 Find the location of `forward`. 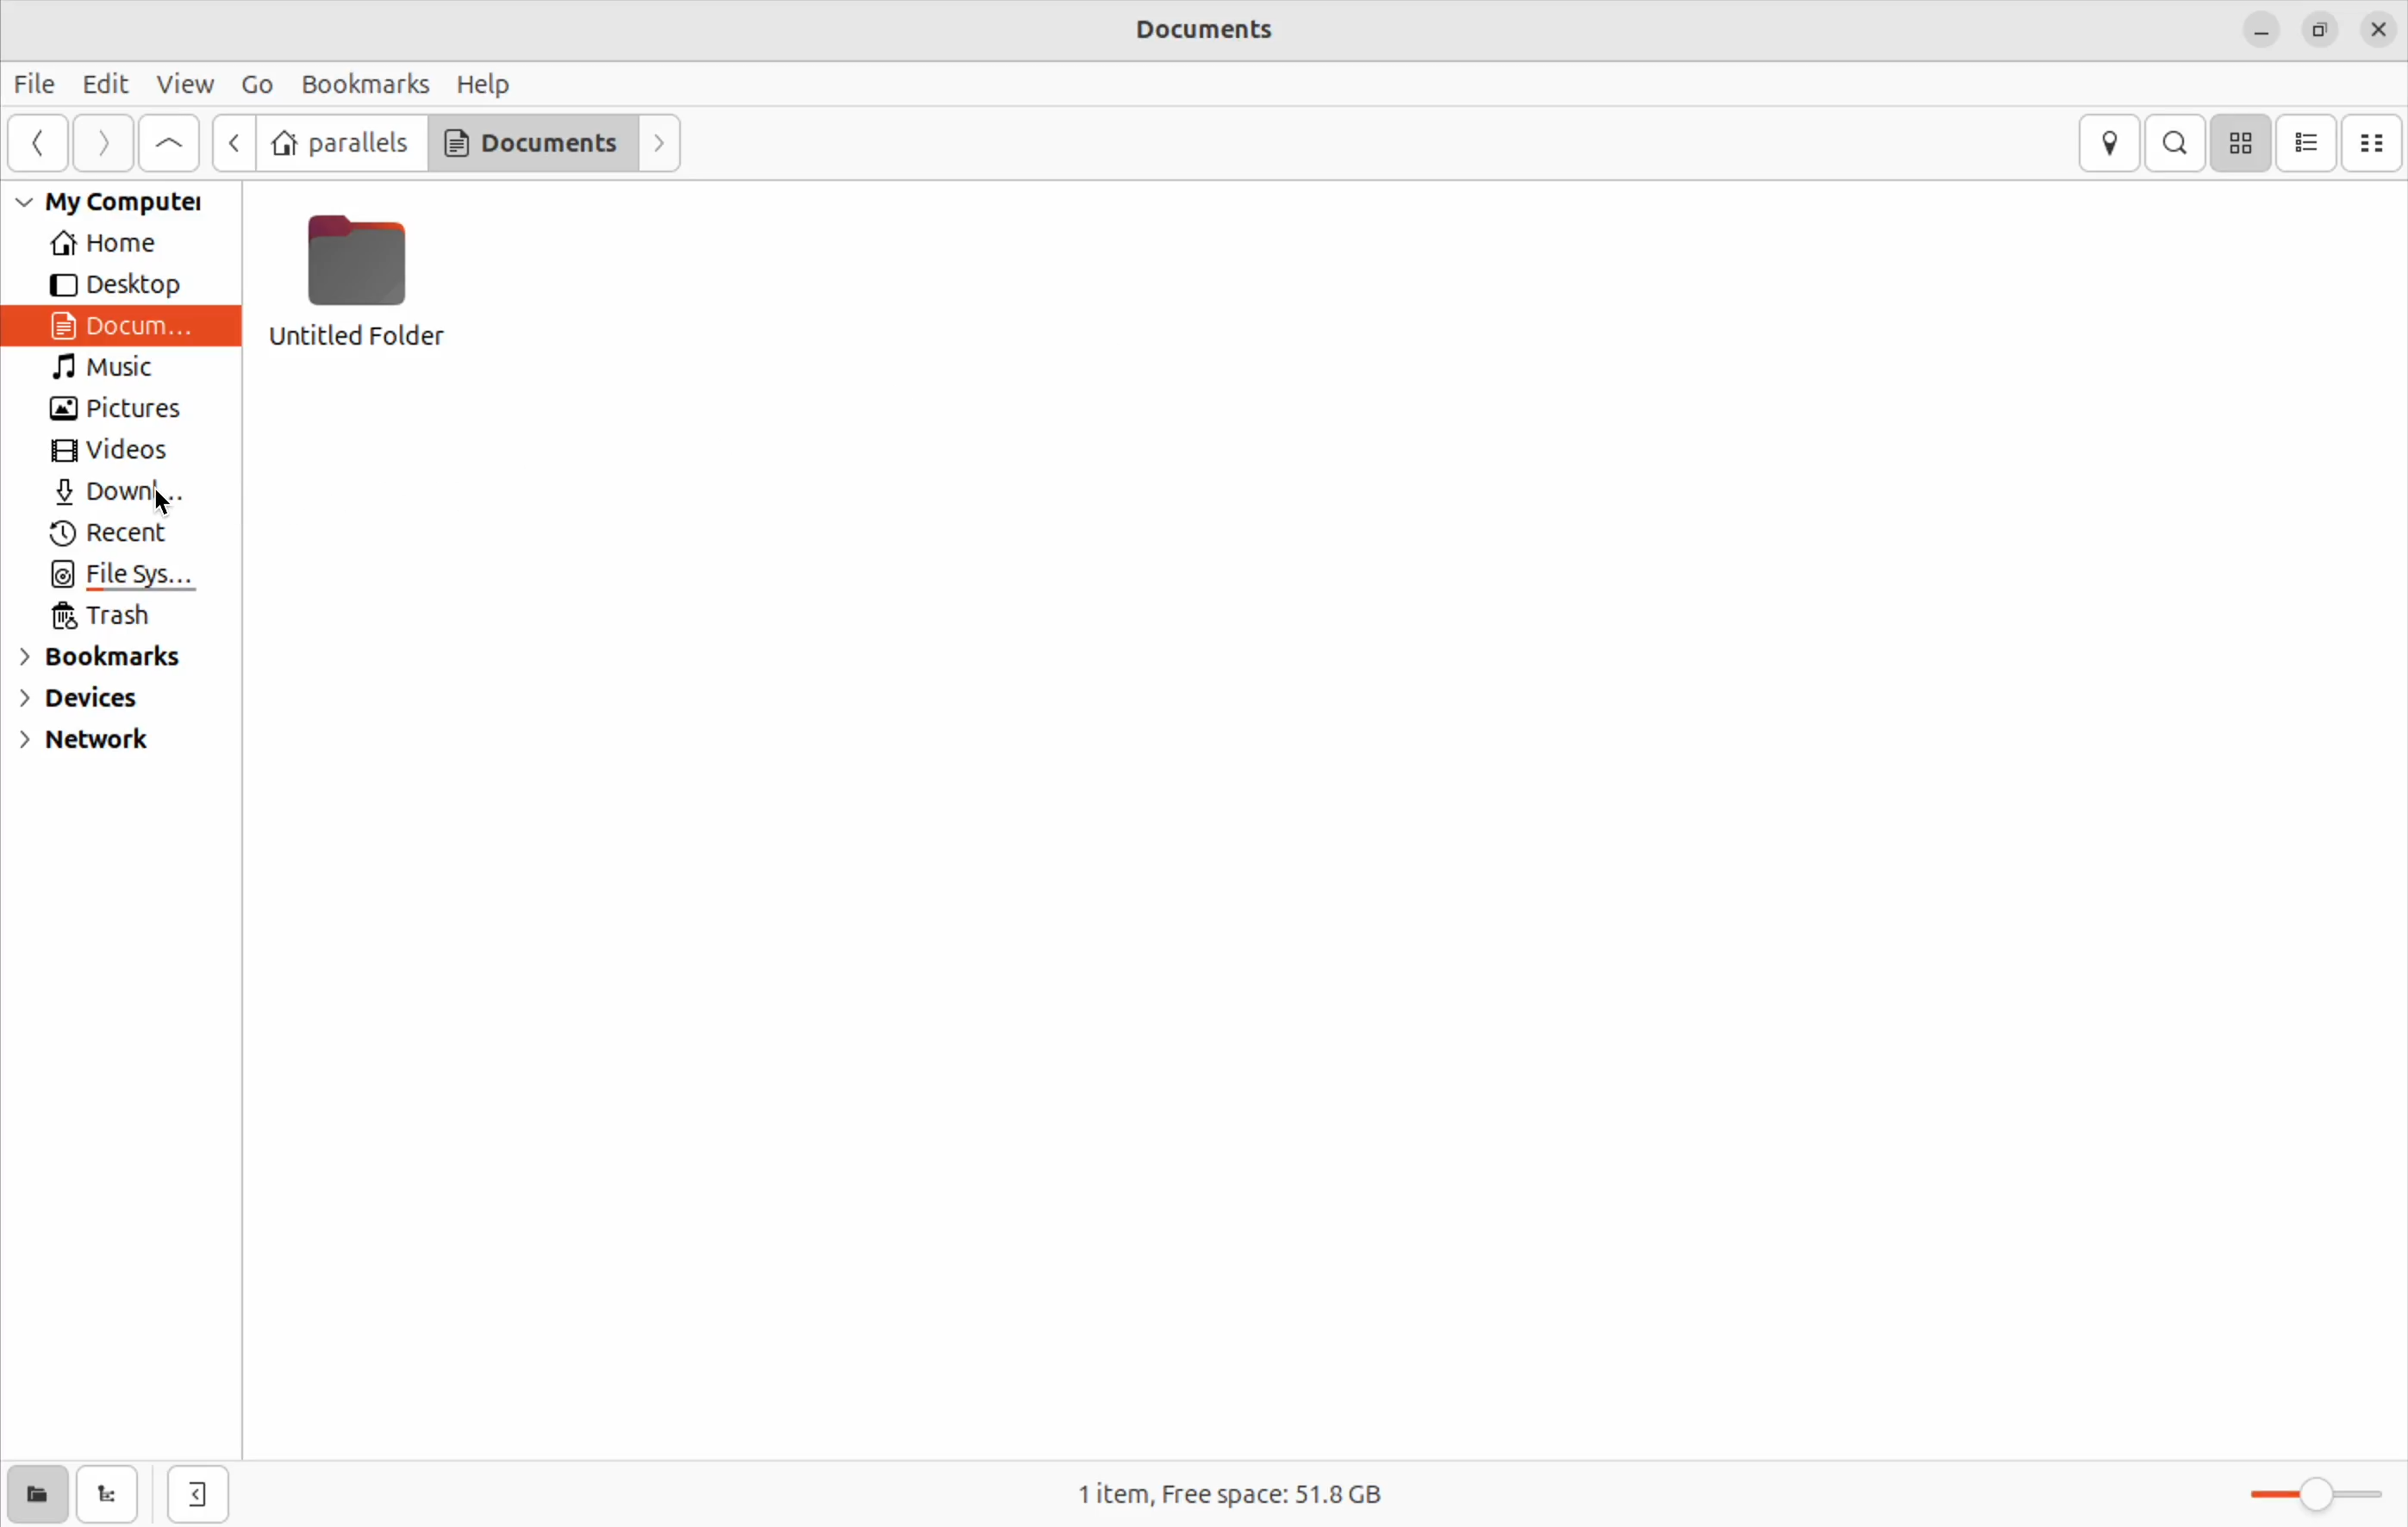

forward is located at coordinates (660, 144).